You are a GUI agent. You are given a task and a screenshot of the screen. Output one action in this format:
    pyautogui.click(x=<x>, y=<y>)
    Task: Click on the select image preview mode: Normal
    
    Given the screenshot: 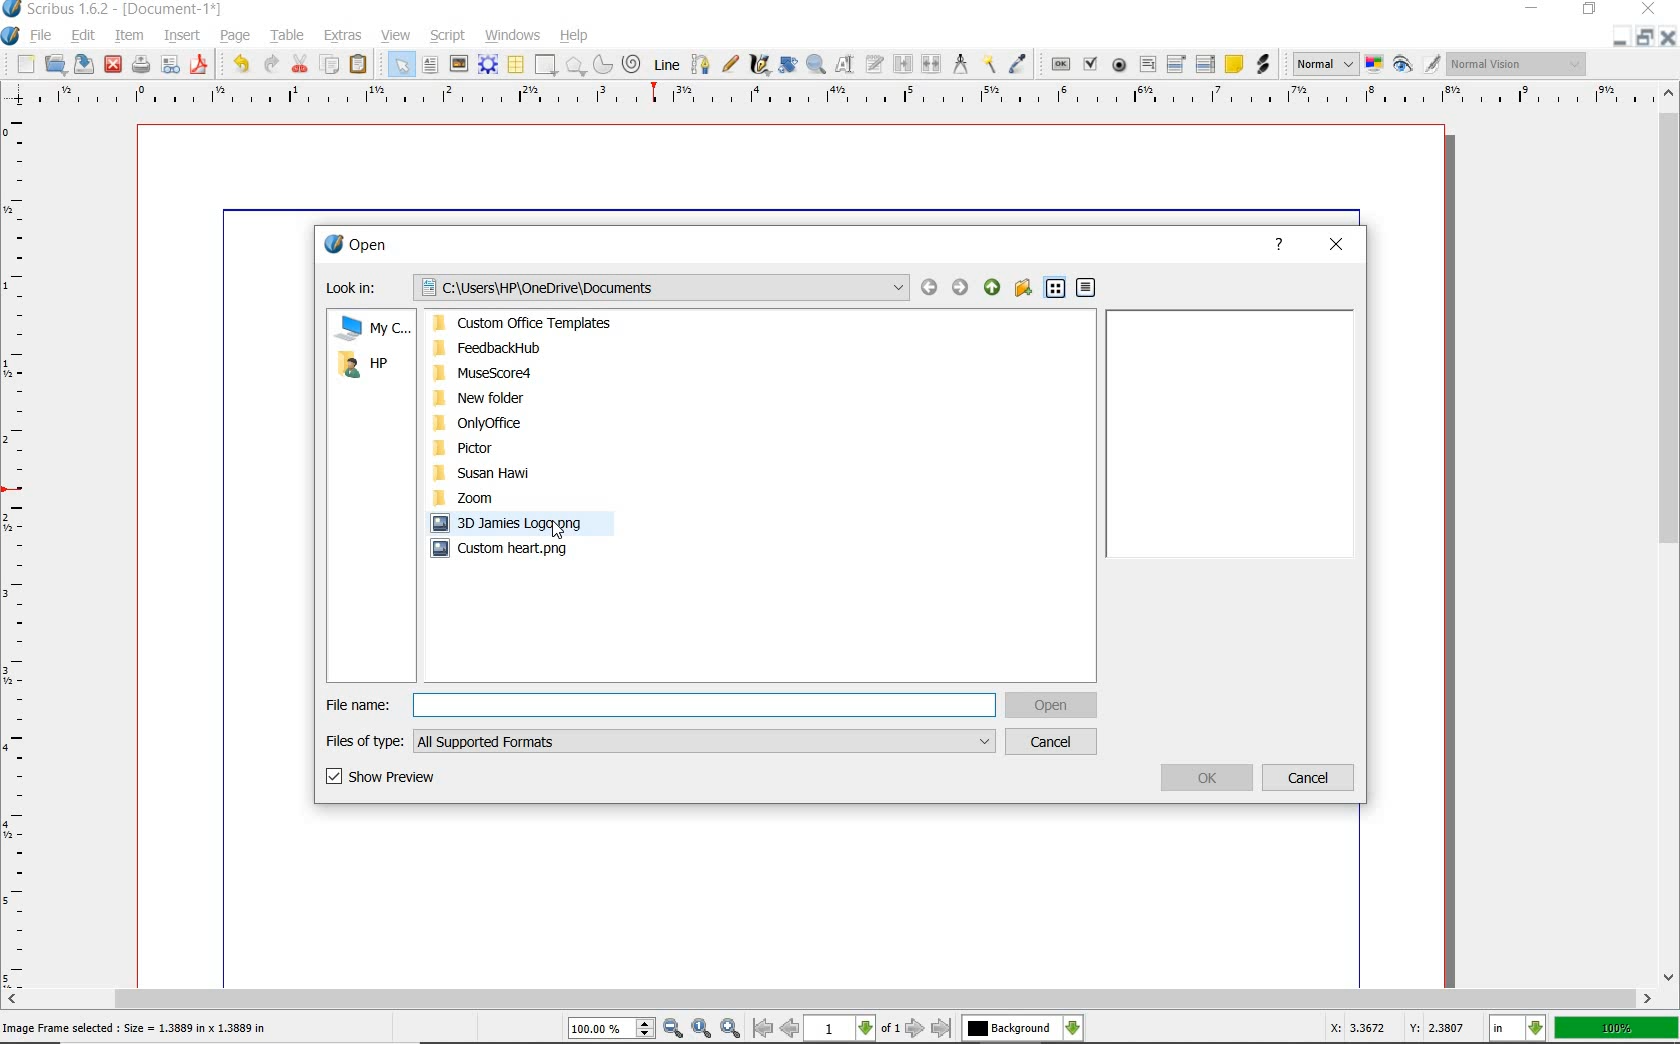 What is the action you would take?
    pyautogui.click(x=1324, y=64)
    